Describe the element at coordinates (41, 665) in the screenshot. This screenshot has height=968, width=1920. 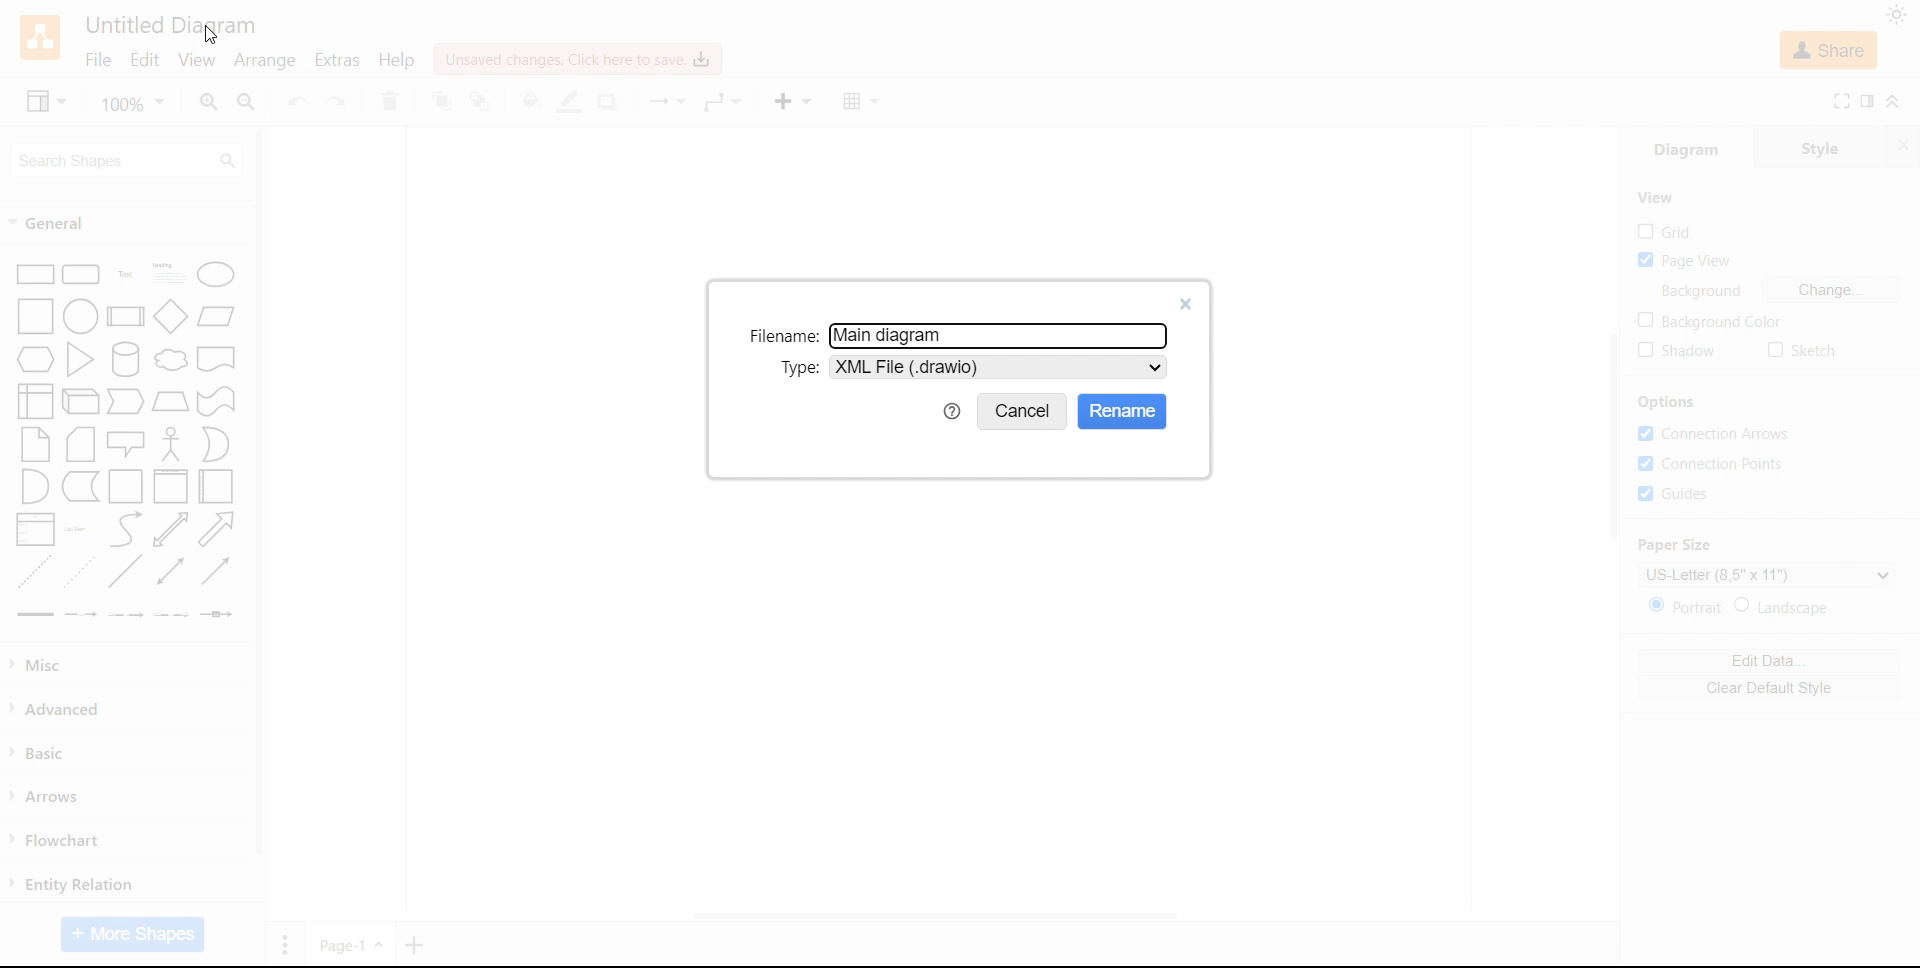
I see `Miscellaneous ` at that location.